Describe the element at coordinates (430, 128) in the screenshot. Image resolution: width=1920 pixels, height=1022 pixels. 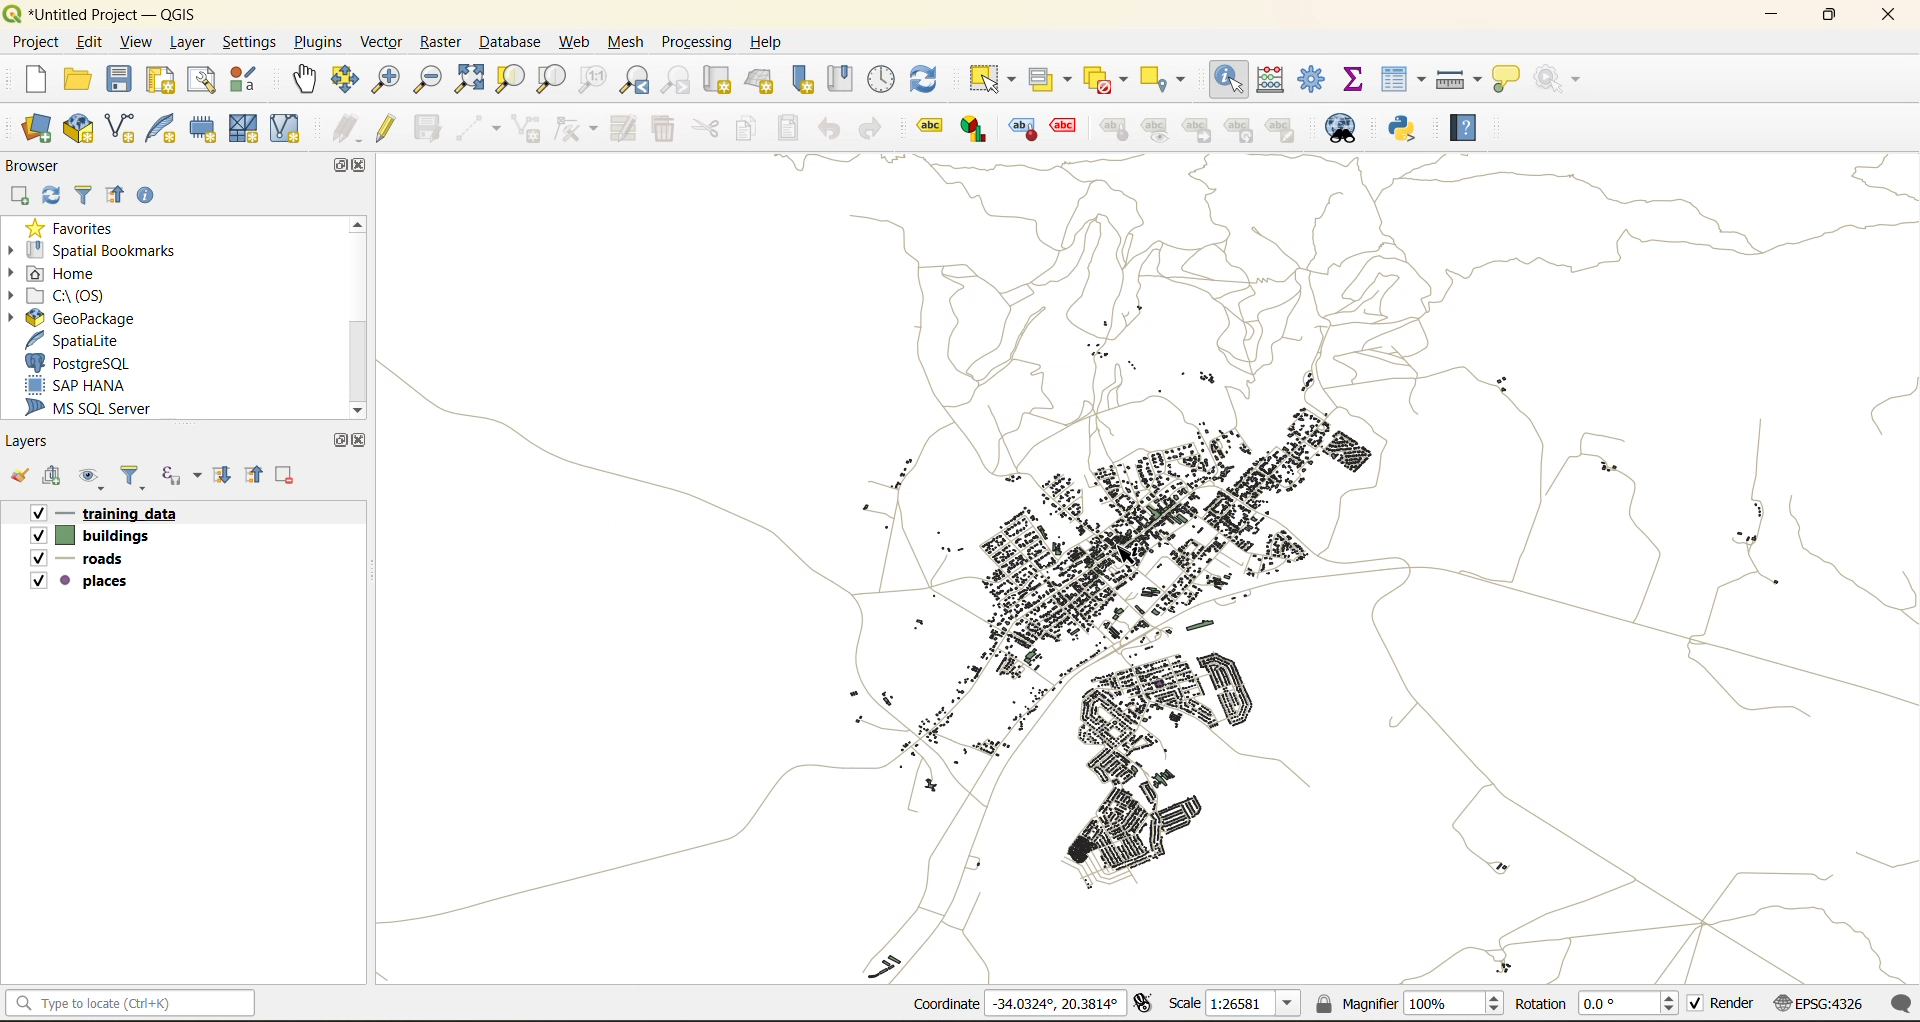
I see `save edits` at that location.